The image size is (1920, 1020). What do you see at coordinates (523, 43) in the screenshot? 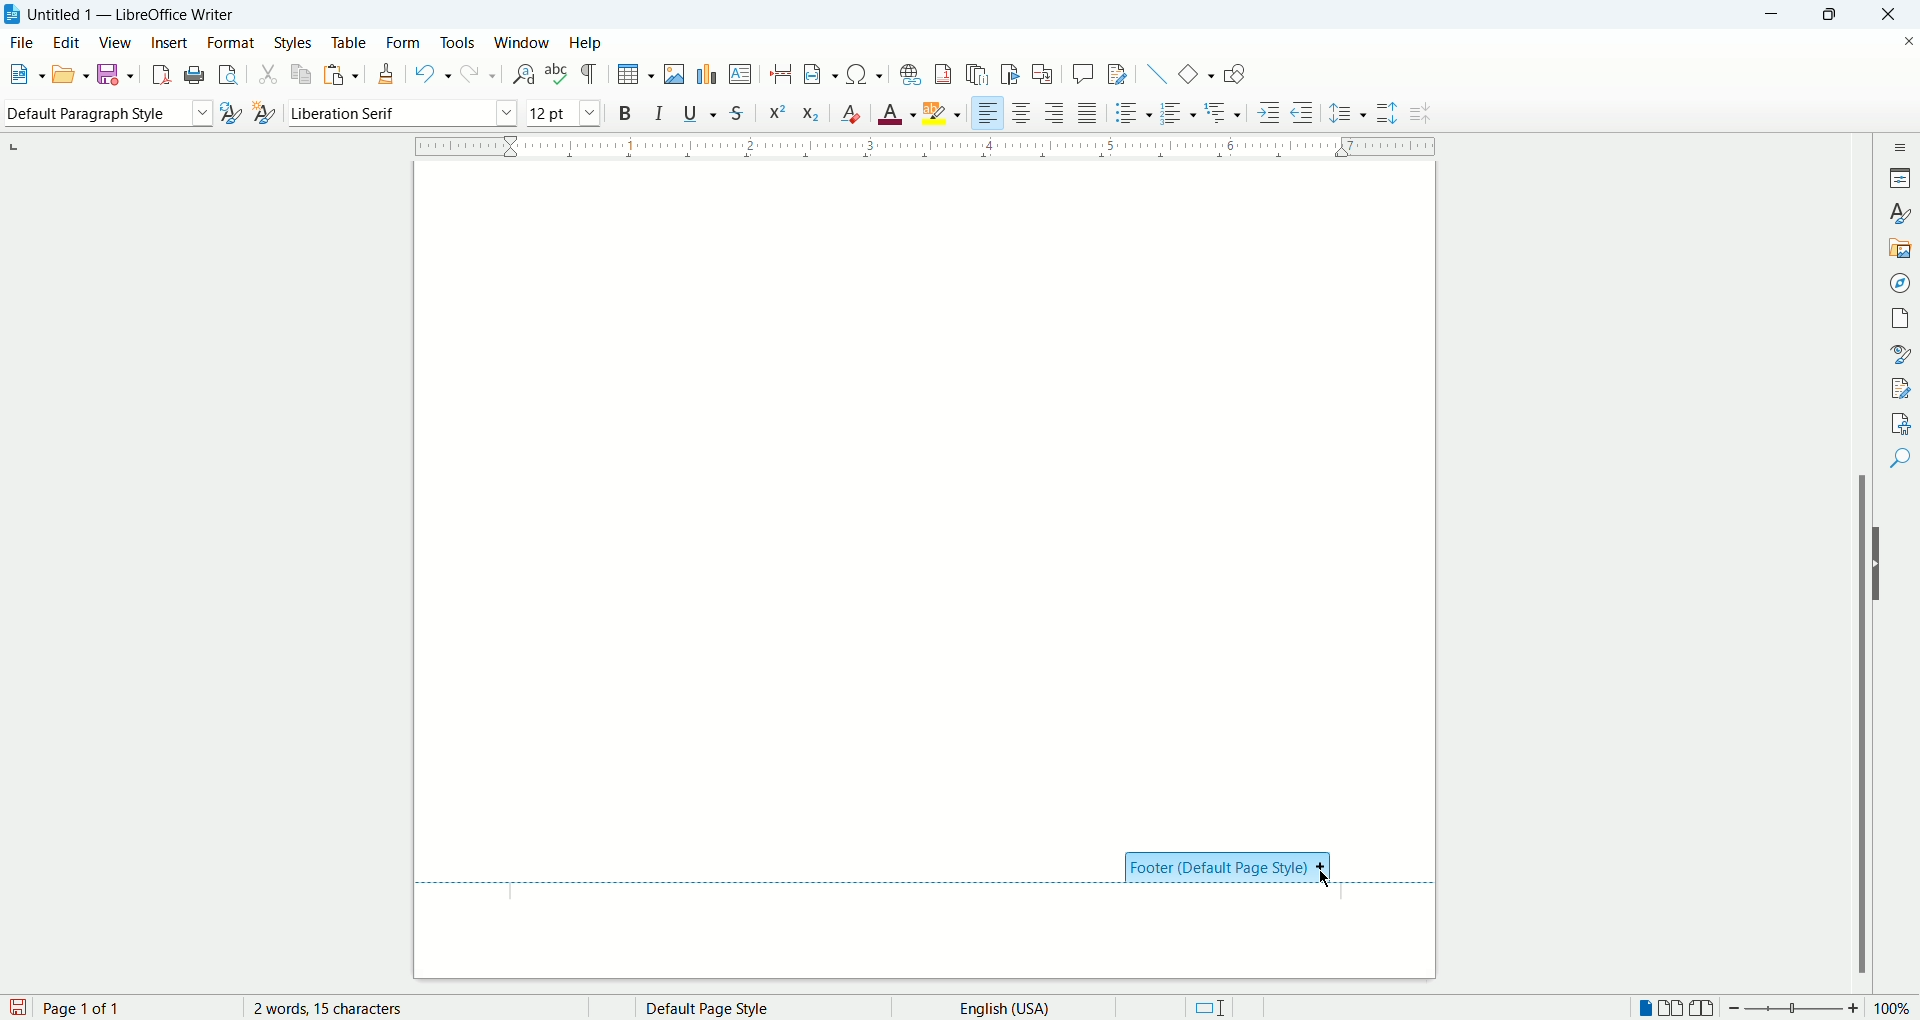
I see `window` at bounding box center [523, 43].